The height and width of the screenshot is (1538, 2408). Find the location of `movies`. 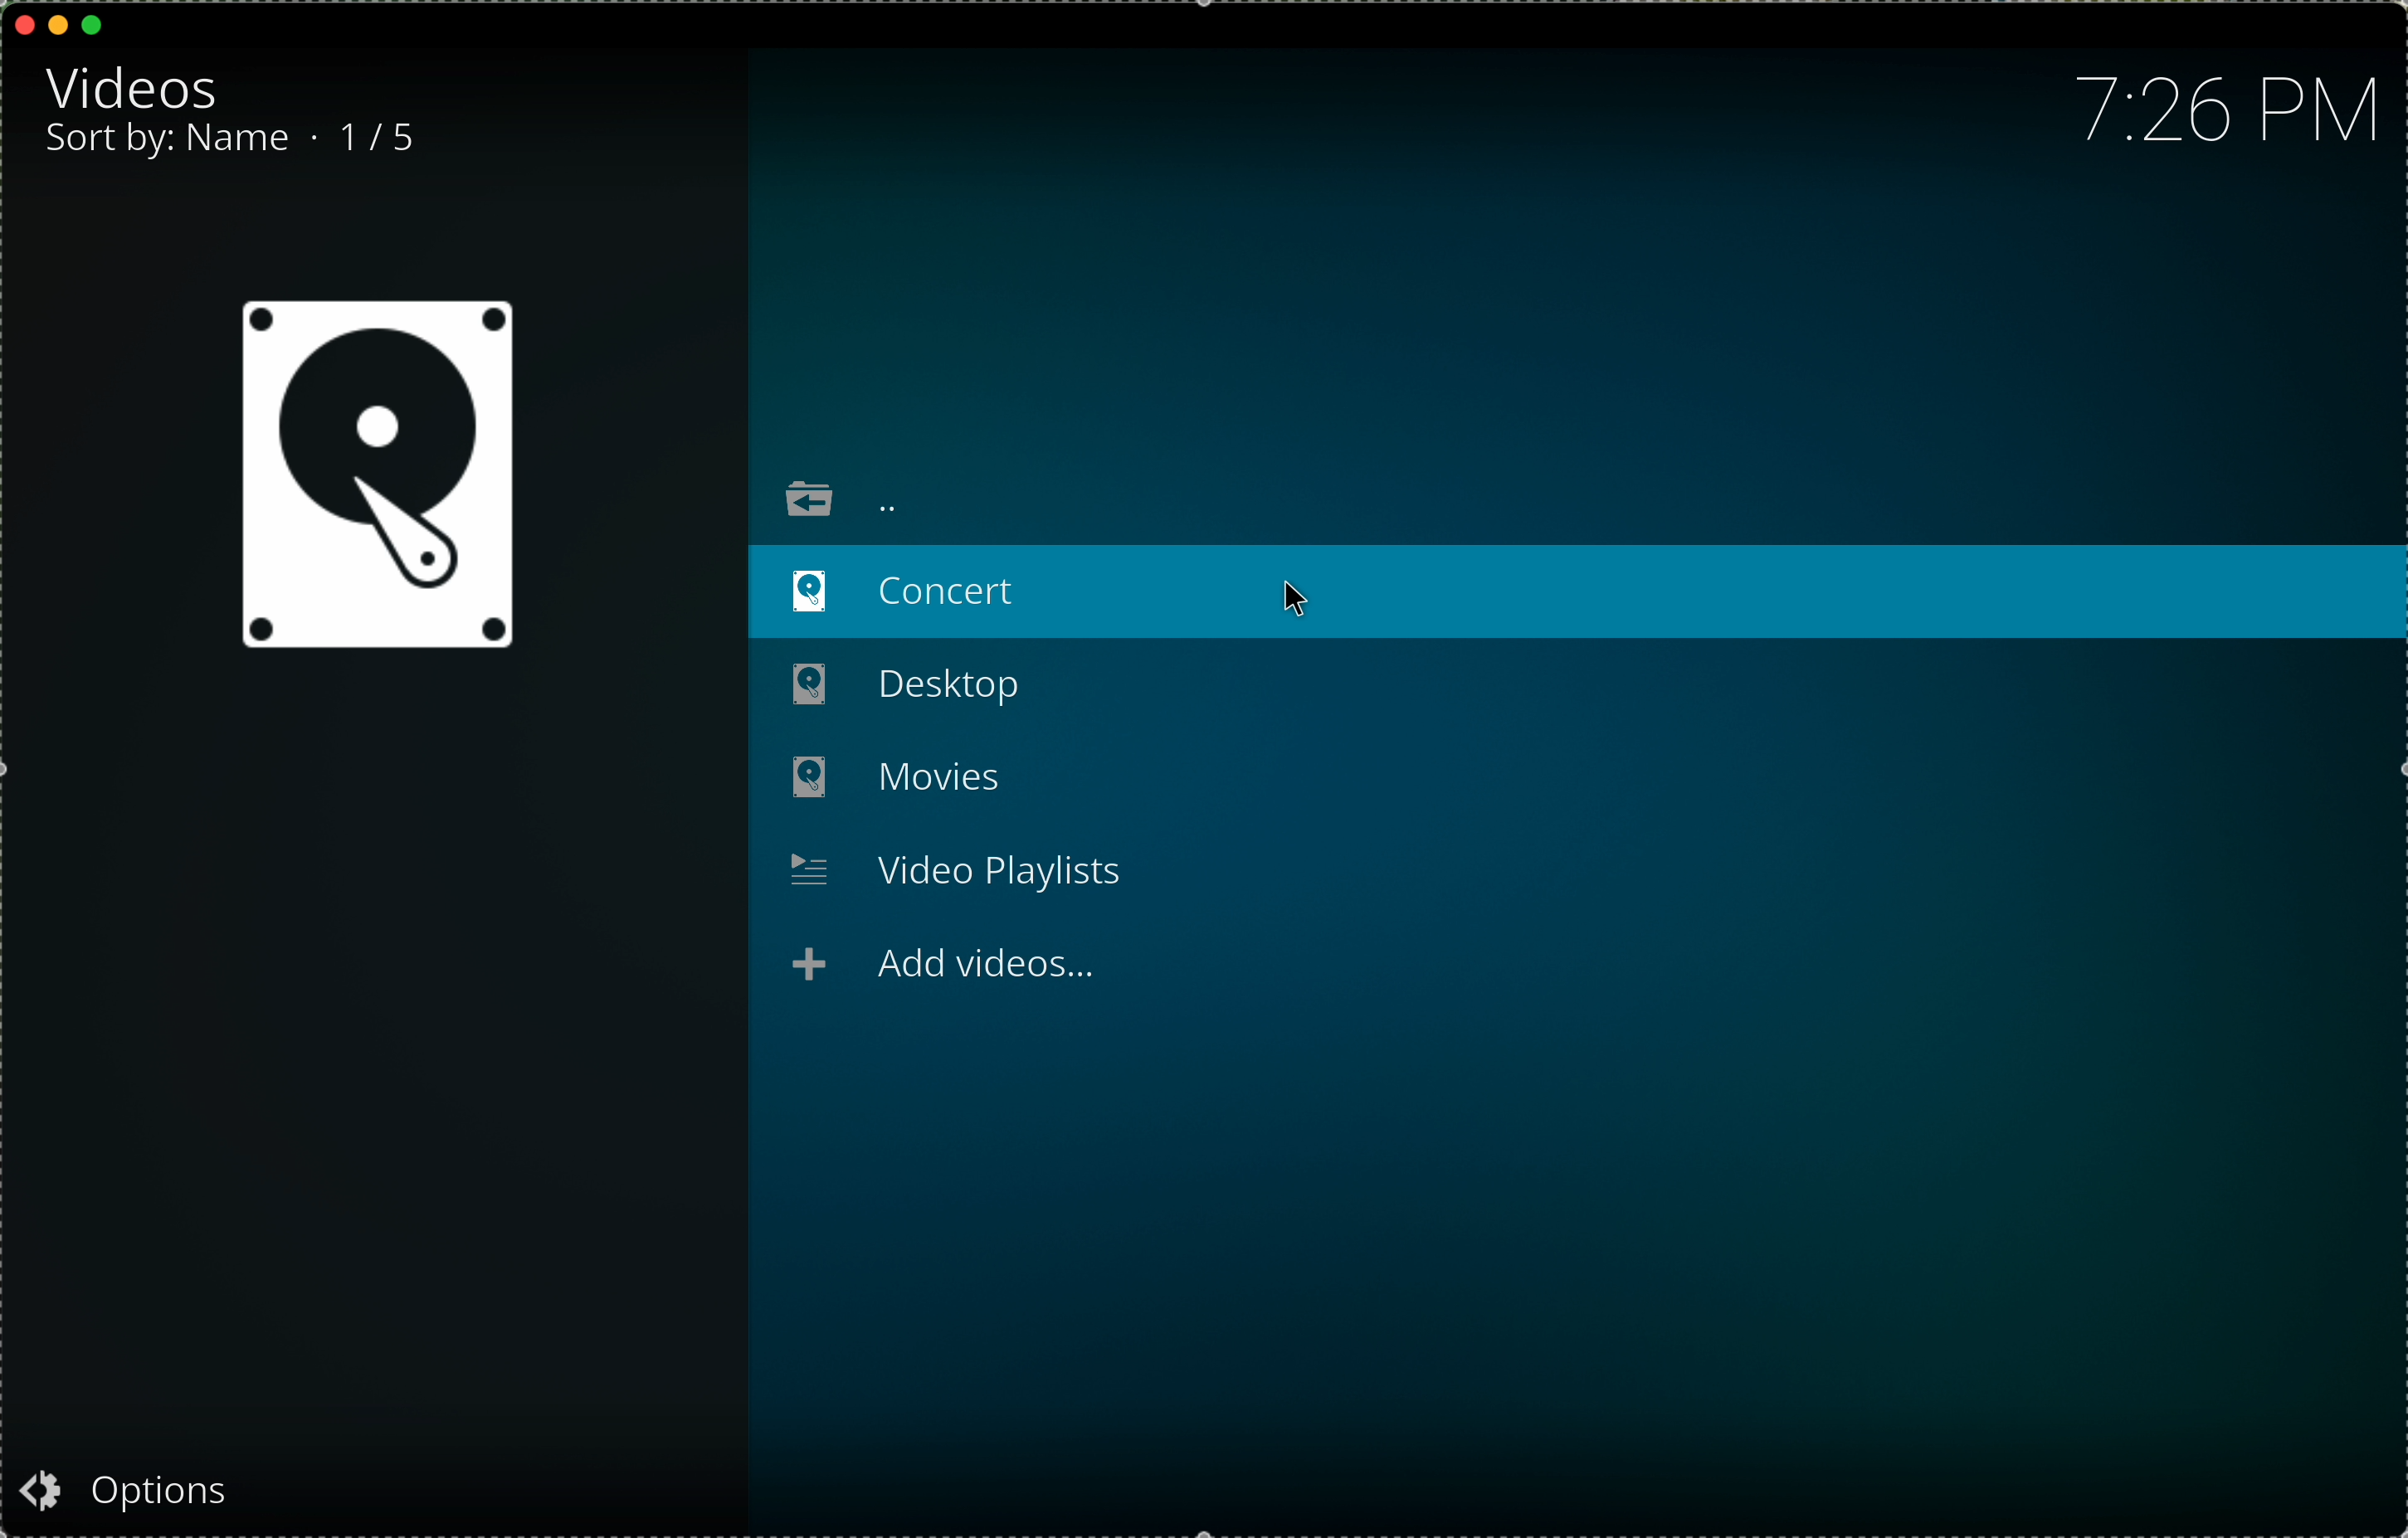

movies is located at coordinates (898, 778).